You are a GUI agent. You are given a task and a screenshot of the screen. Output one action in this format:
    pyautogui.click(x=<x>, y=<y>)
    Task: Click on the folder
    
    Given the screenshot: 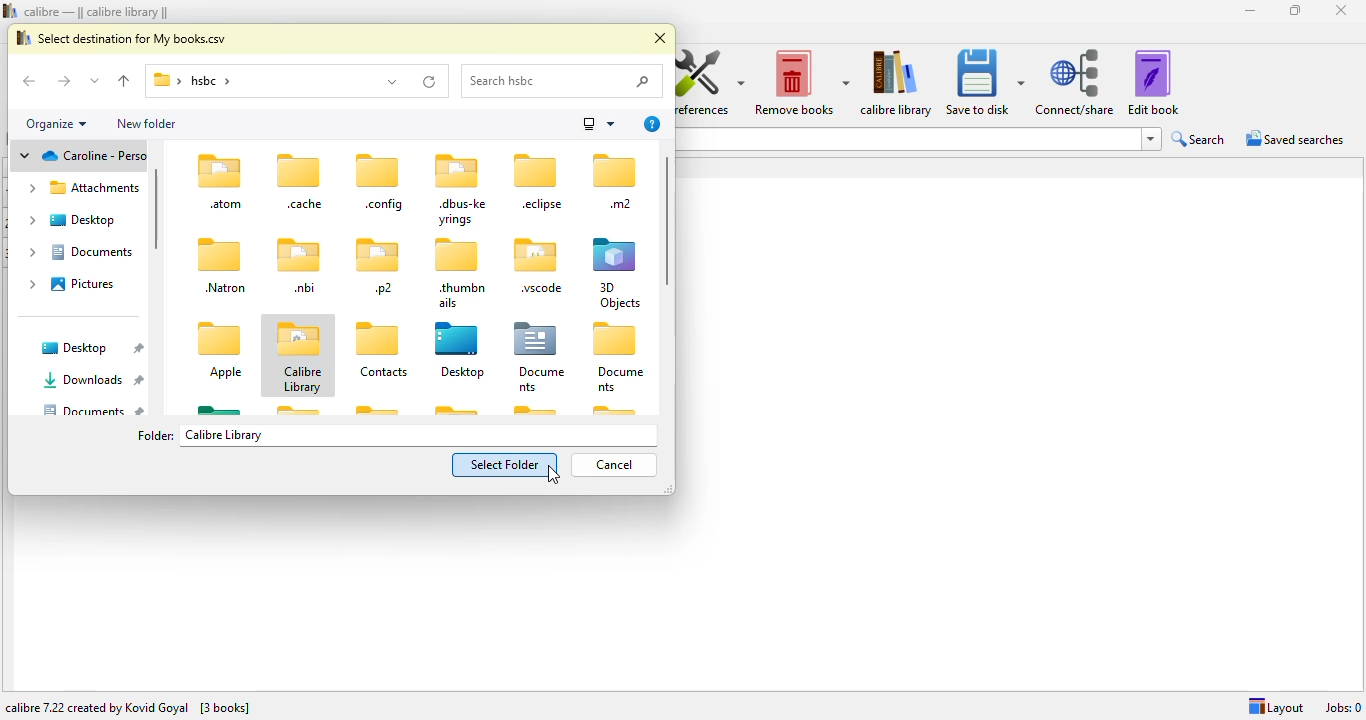 What is the action you would take?
    pyautogui.click(x=247, y=82)
    